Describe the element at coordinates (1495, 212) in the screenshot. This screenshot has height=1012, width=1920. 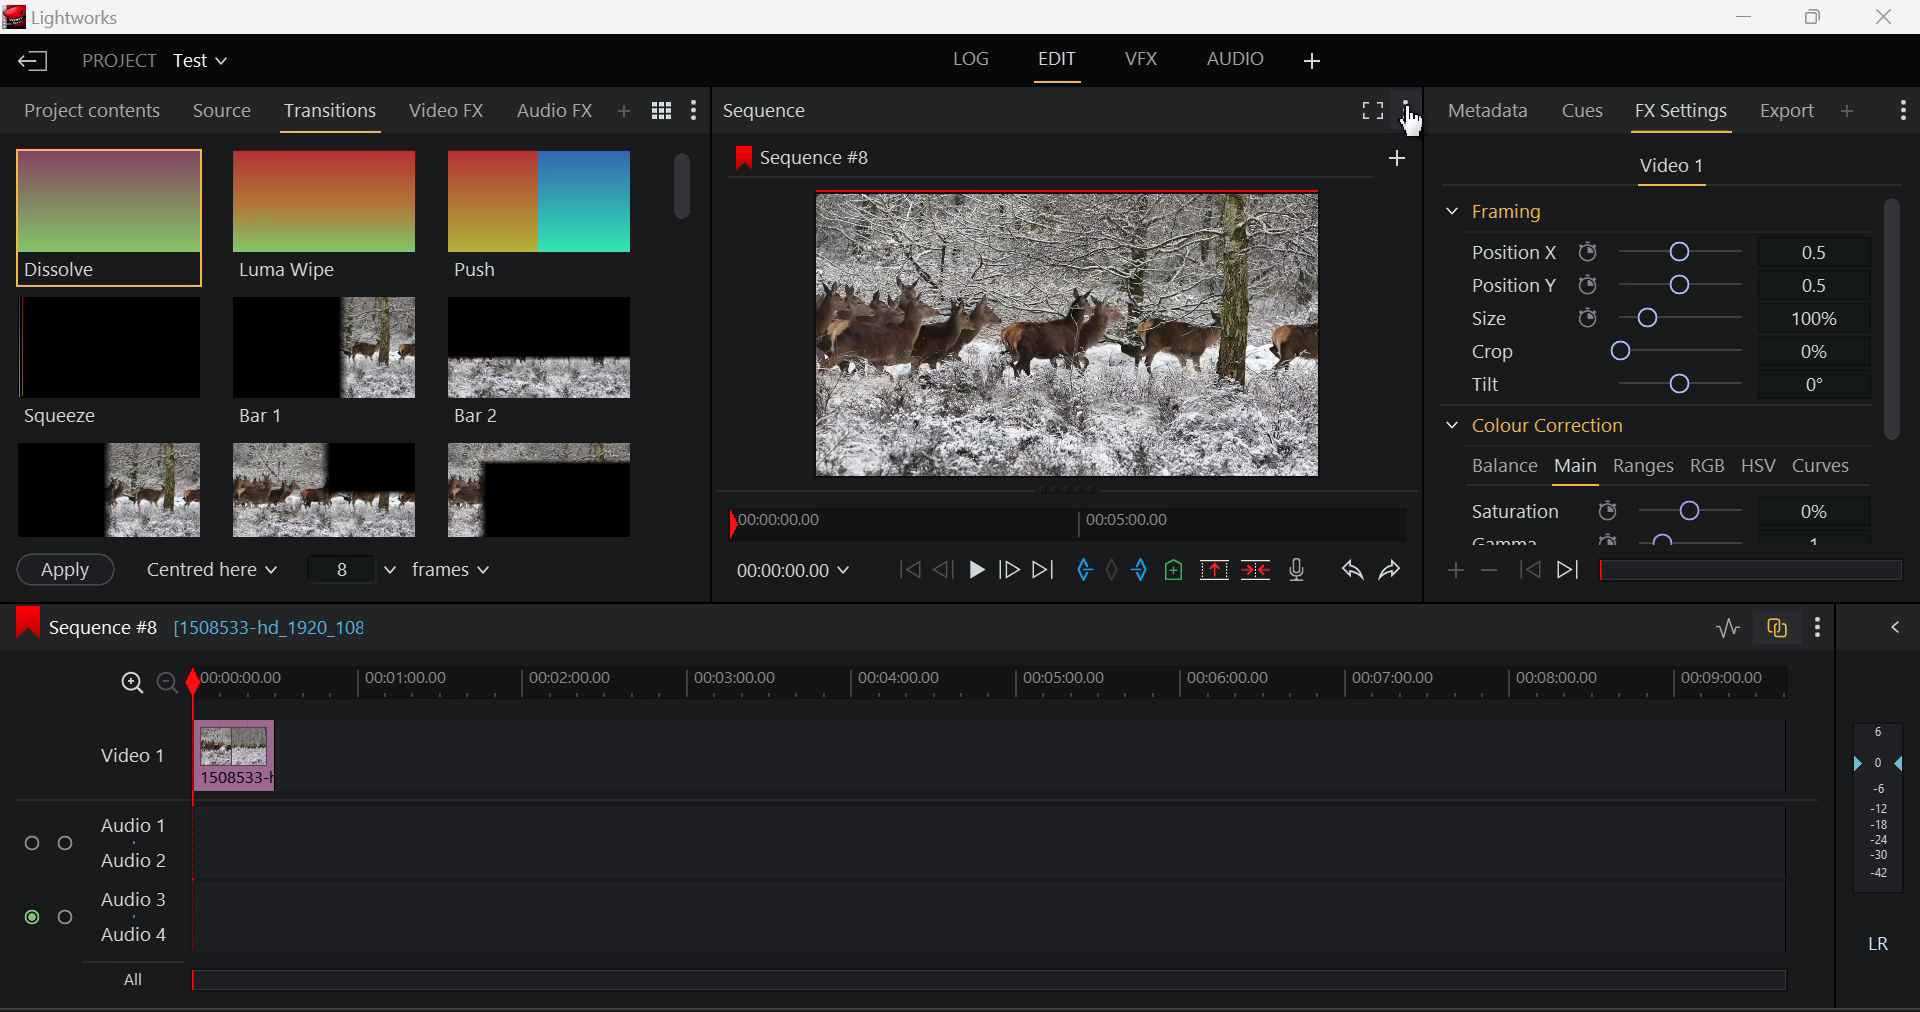
I see `Framing Section` at that location.